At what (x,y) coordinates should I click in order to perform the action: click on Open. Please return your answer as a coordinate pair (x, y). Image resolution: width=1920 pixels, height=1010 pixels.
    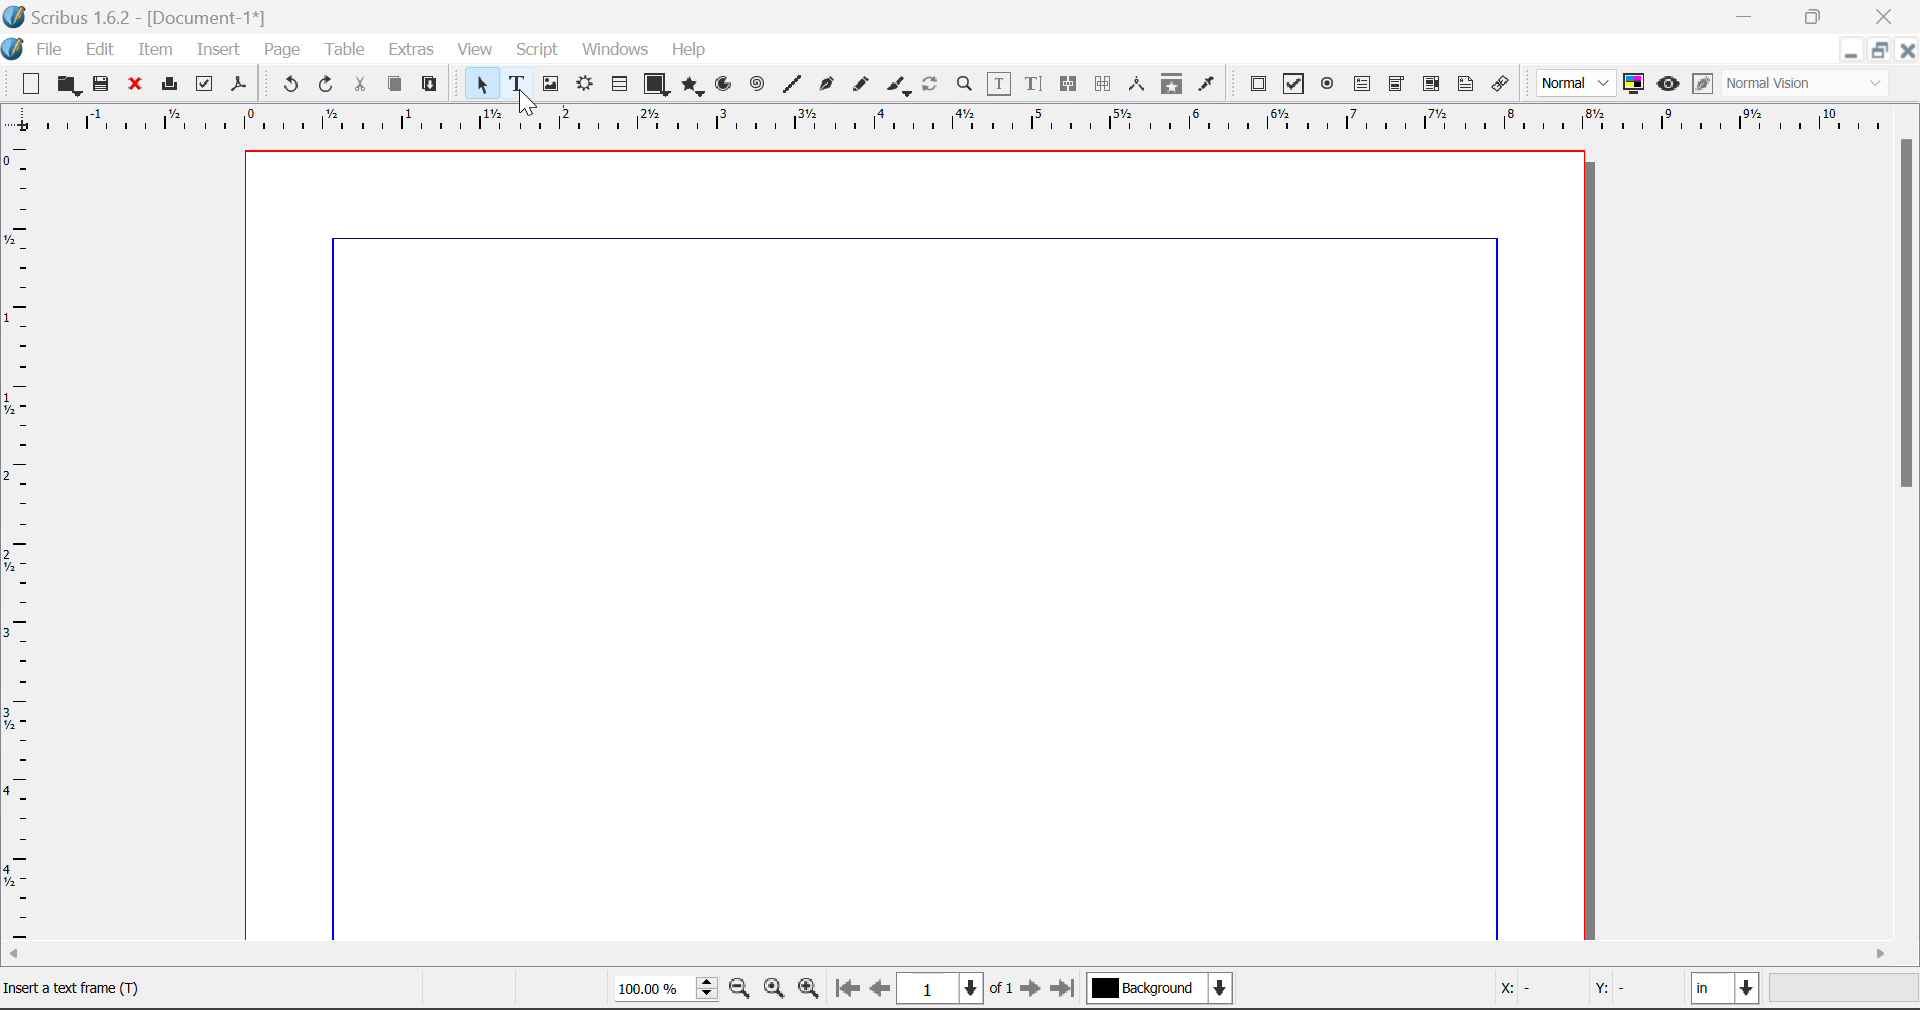
    Looking at the image, I should click on (68, 85).